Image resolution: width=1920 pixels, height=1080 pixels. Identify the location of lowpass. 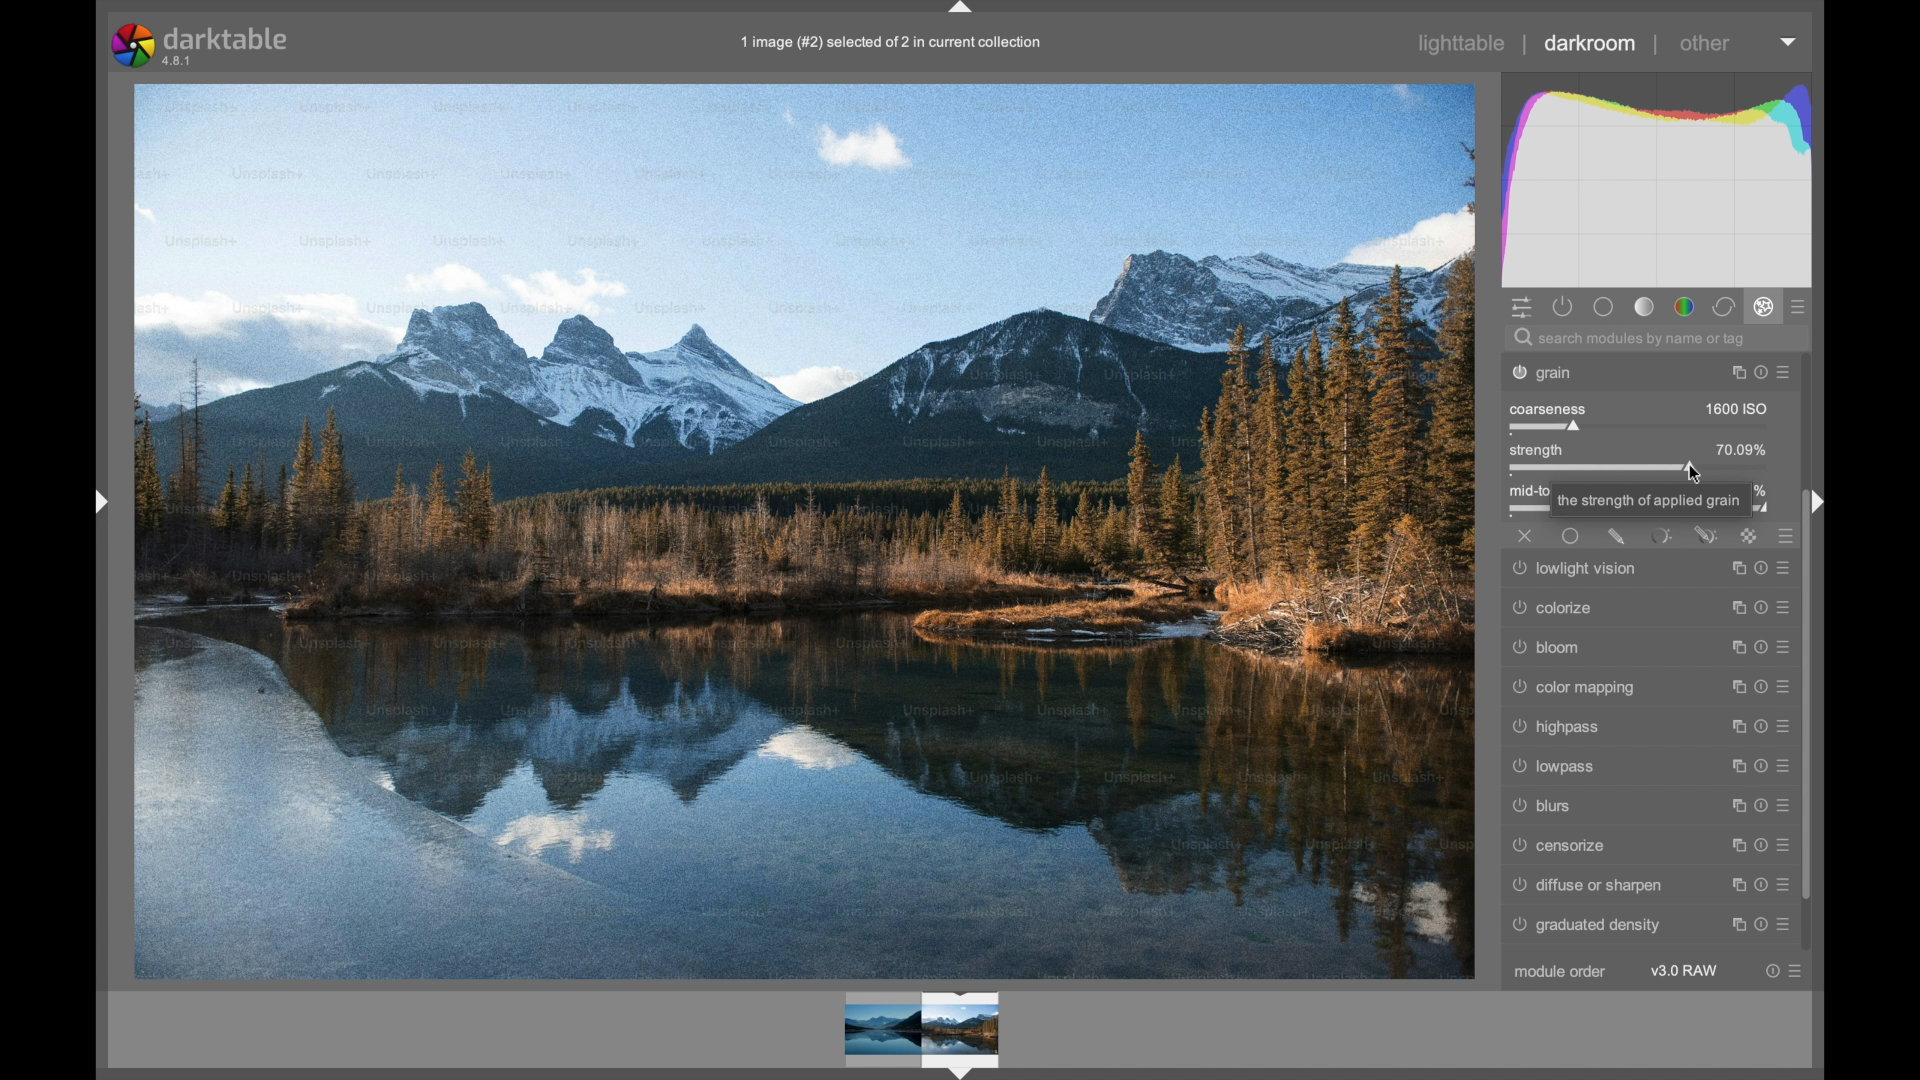
(1552, 768).